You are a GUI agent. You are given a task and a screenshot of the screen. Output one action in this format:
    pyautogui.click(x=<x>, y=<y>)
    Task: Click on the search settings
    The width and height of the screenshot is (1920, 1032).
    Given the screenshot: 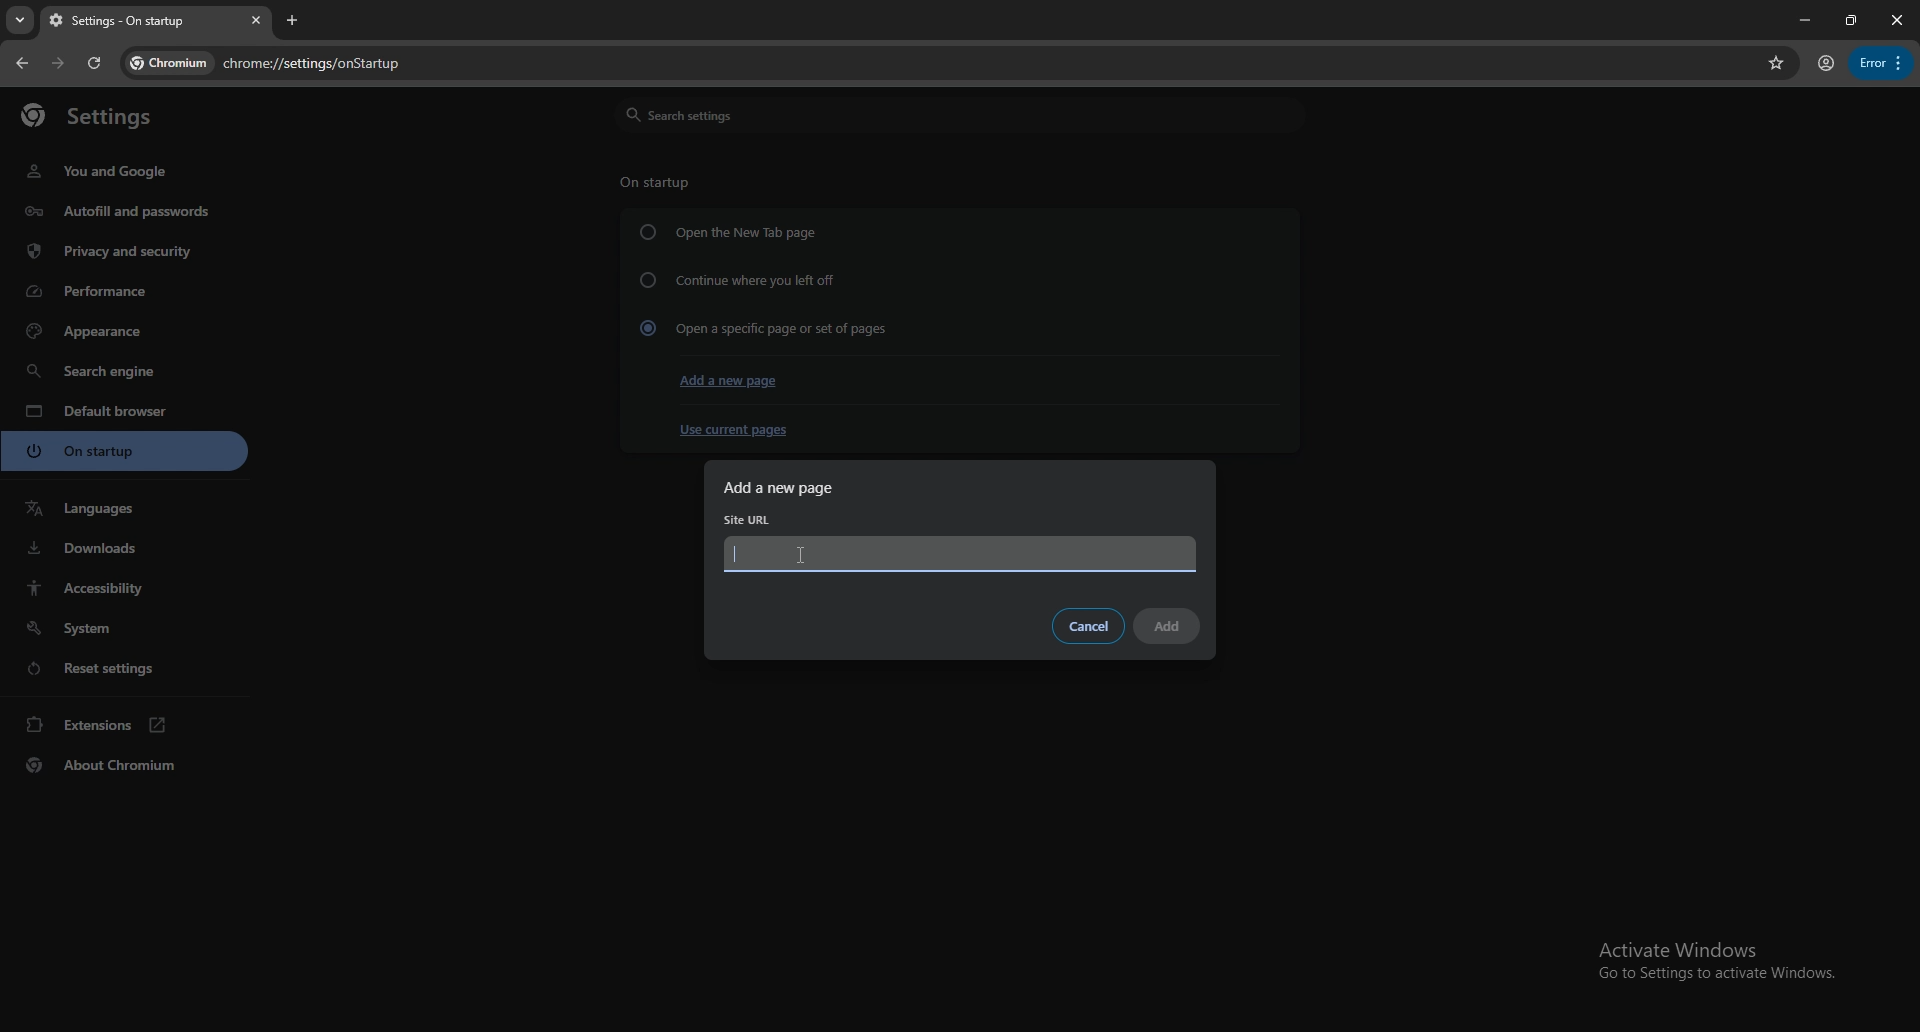 What is the action you would take?
    pyautogui.click(x=957, y=115)
    